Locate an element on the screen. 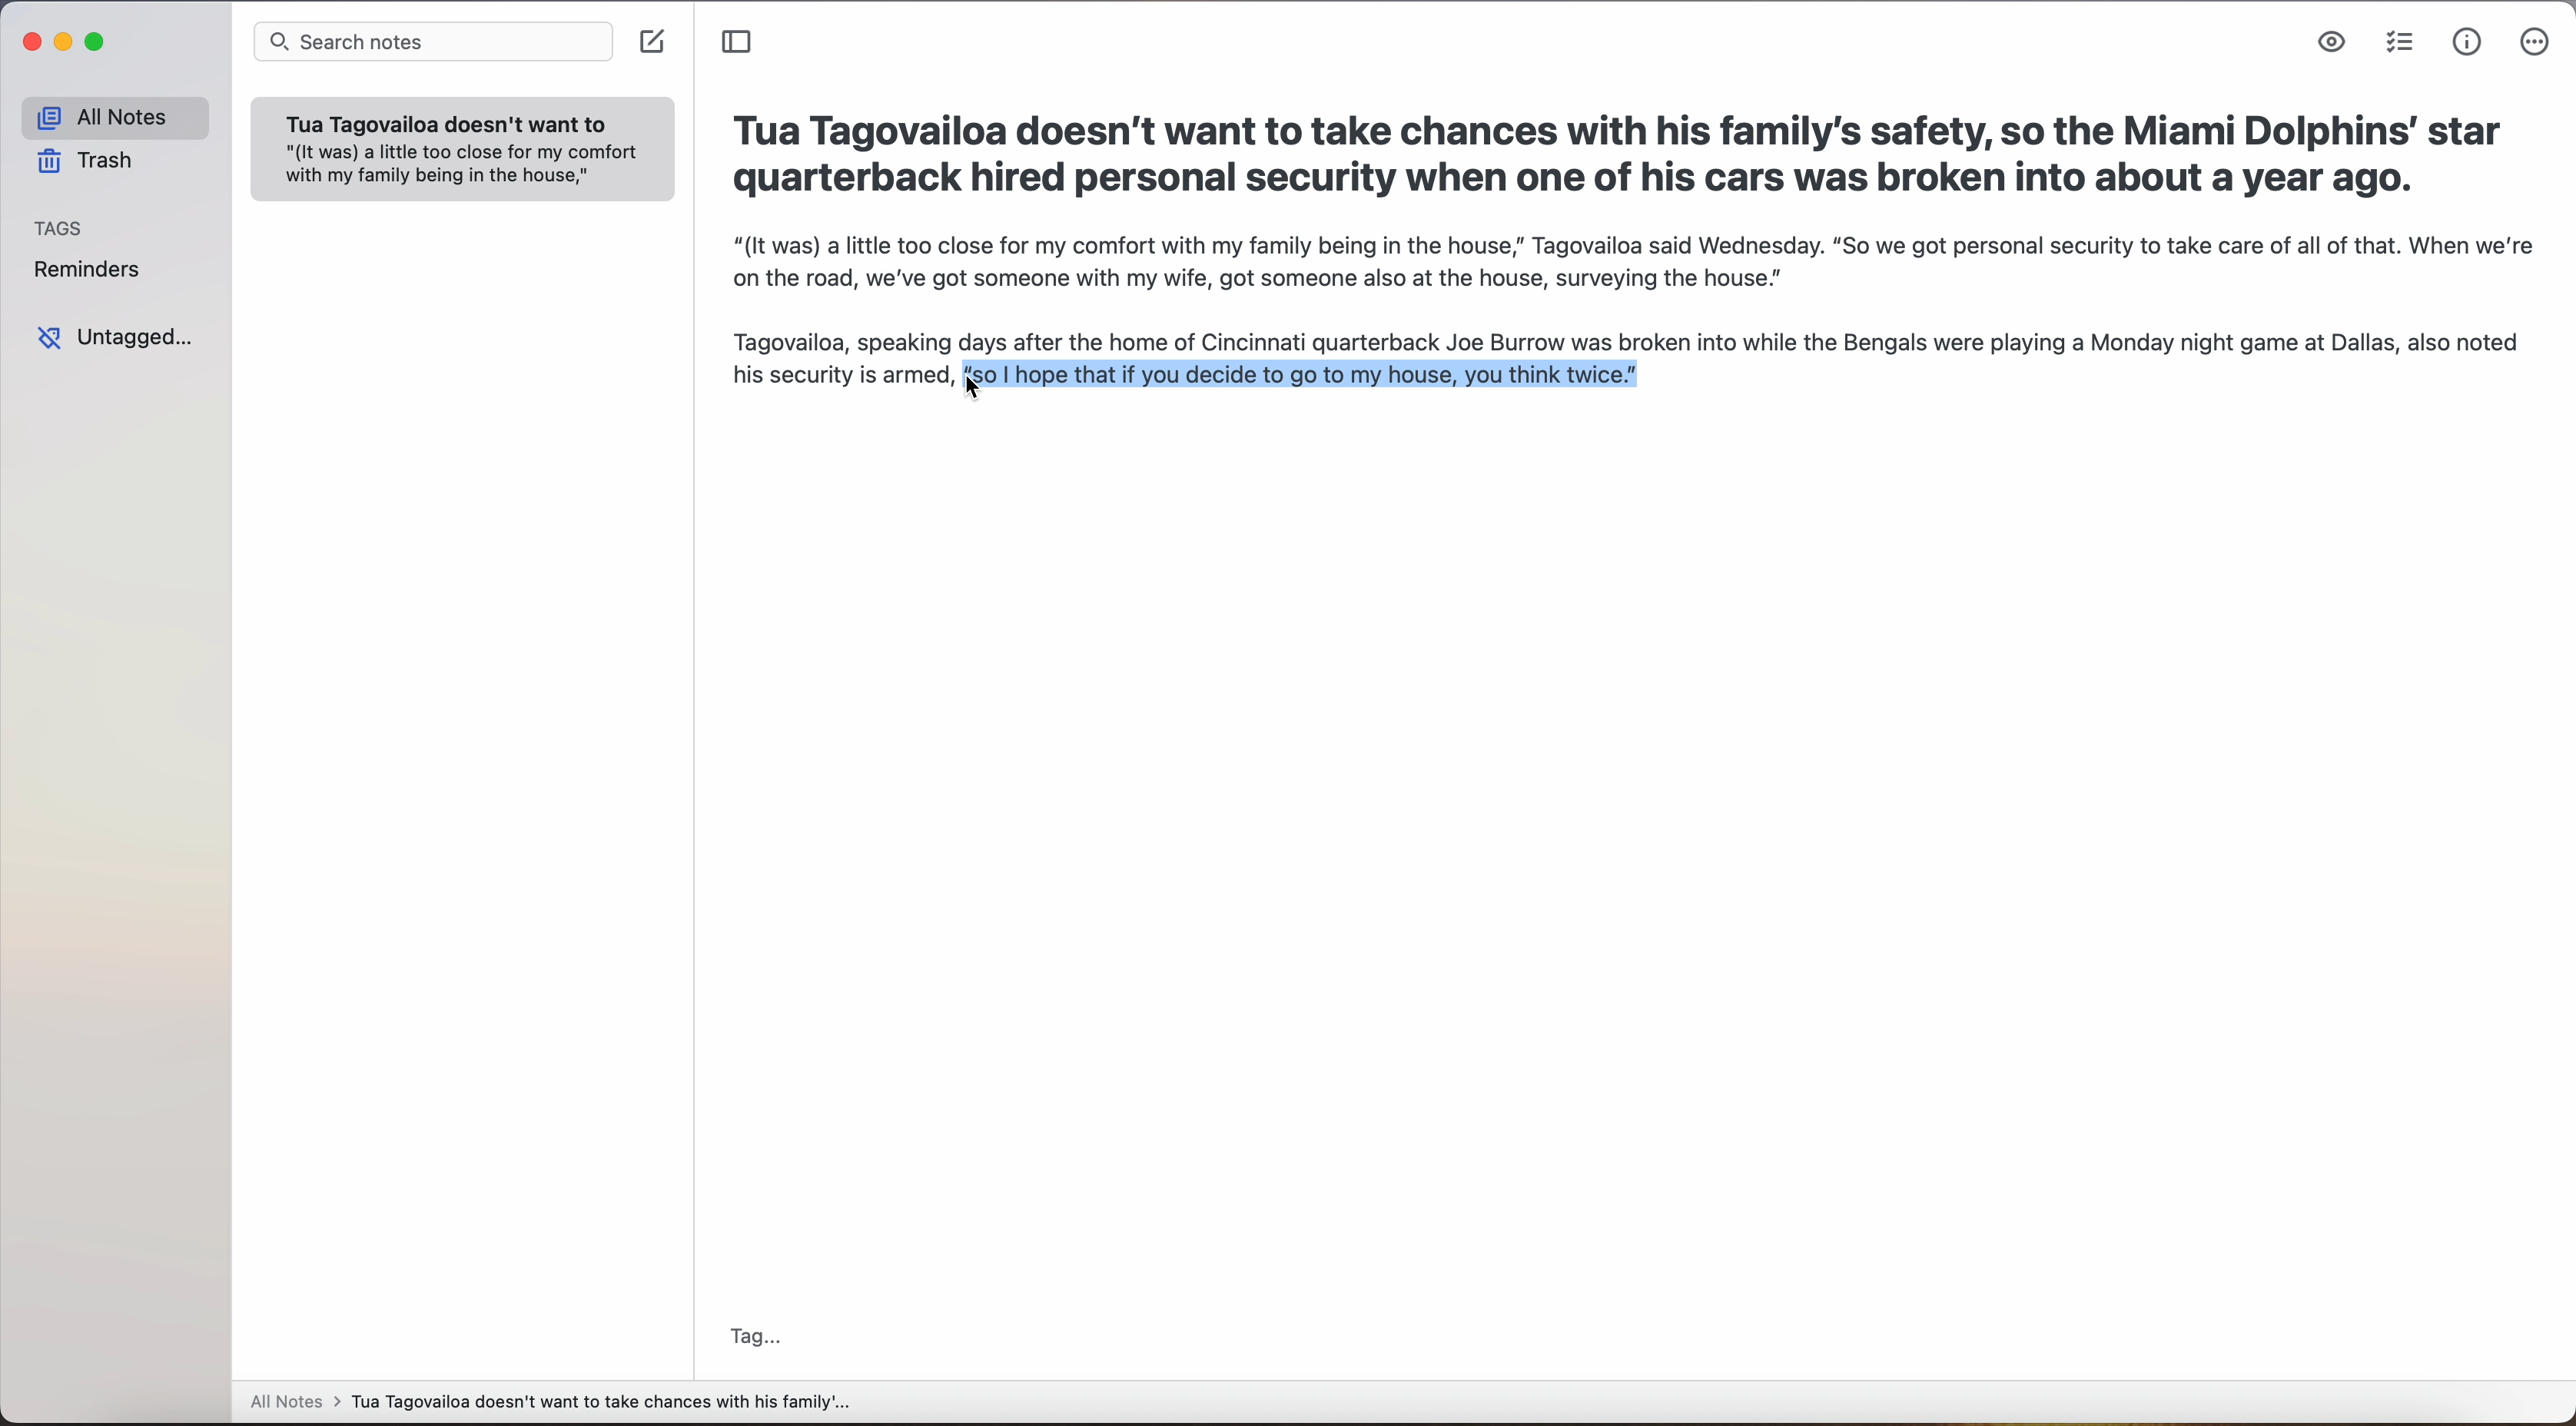 This screenshot has width=2576, height=1426. check list is located at coordinates (2400, 45).